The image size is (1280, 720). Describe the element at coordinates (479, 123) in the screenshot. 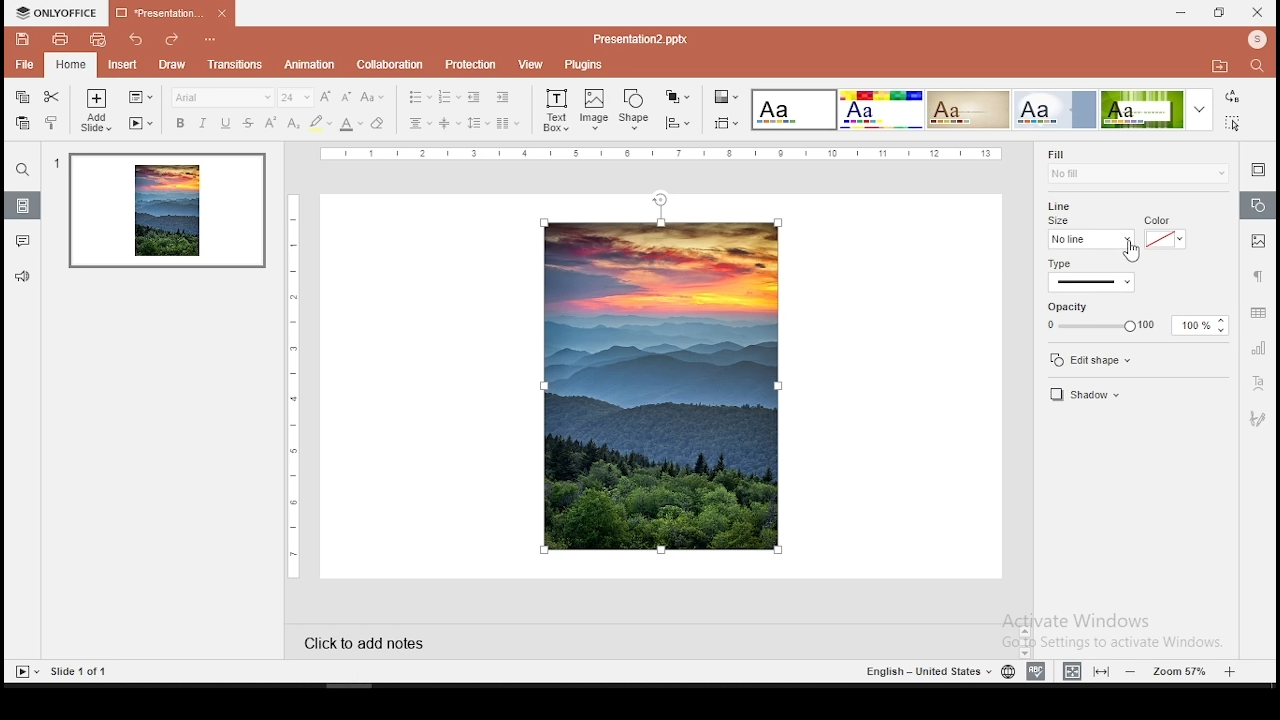

I see `spacing` at that location.